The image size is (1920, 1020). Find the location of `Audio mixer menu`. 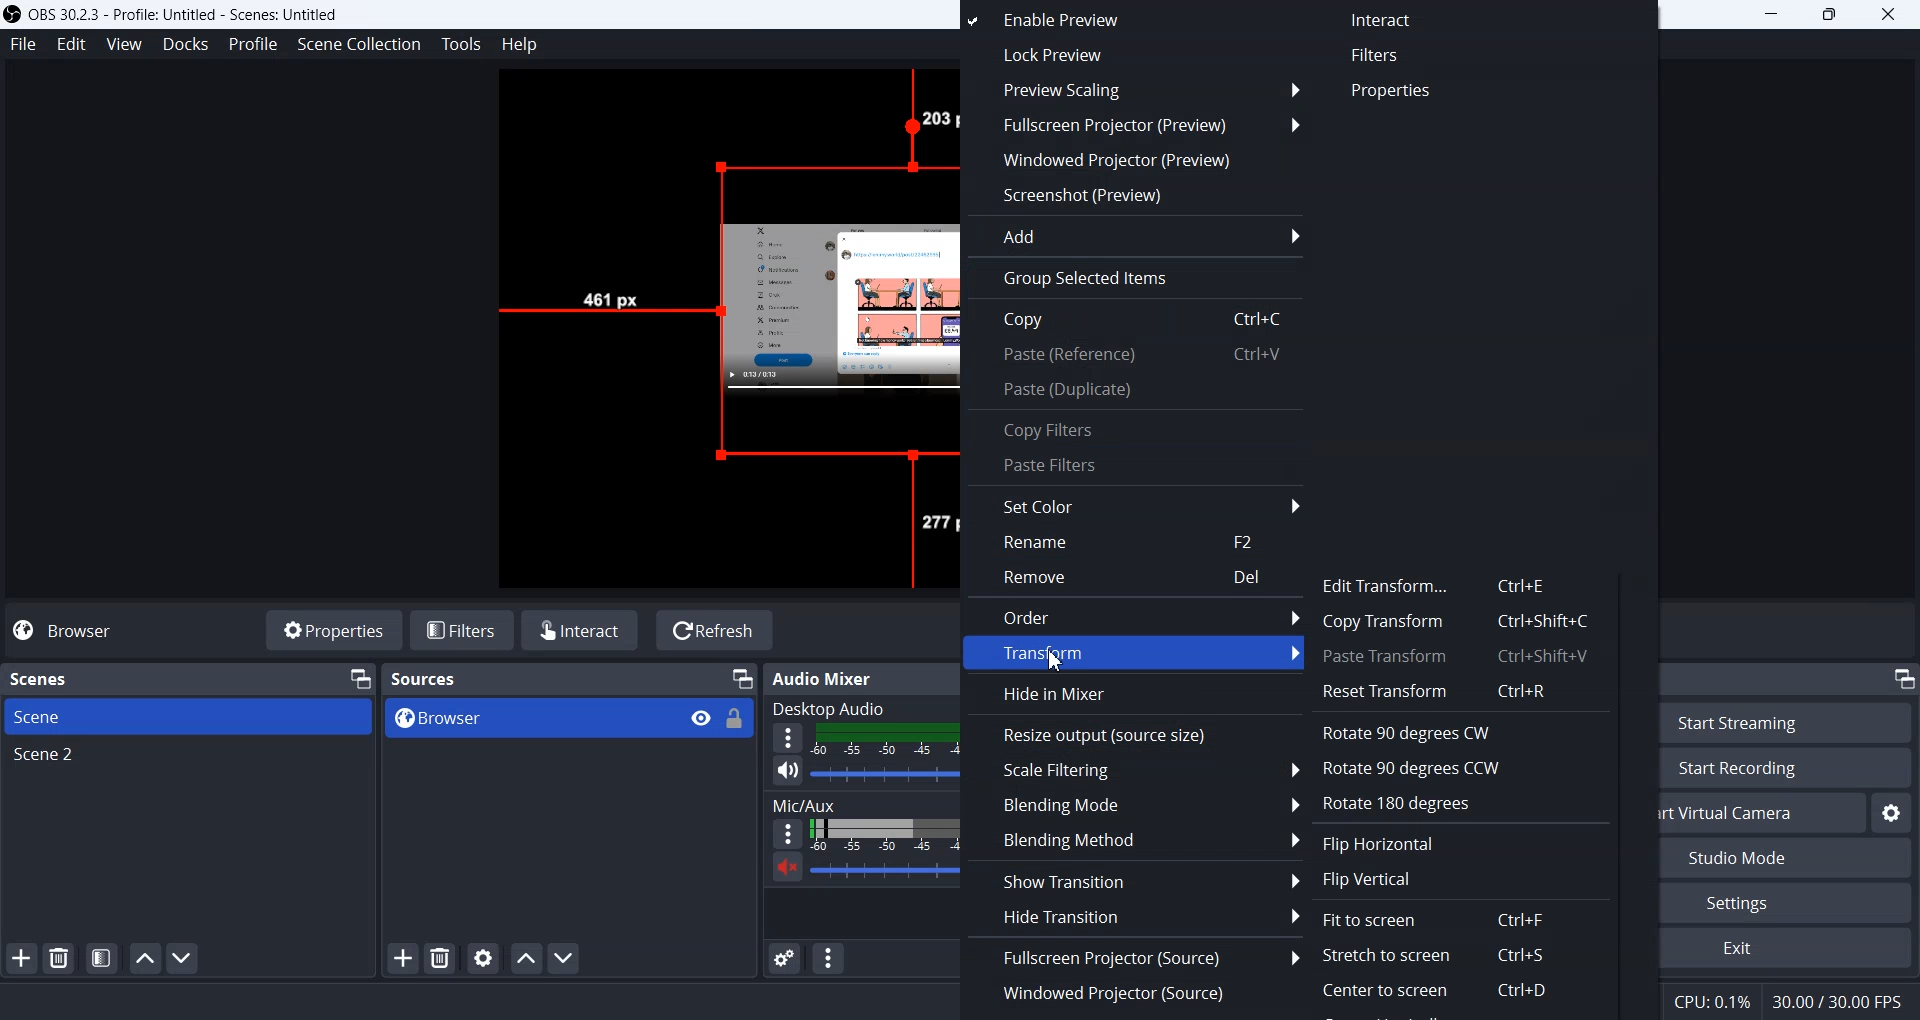

Audio mixer menu is located at coordinates (827, 958).